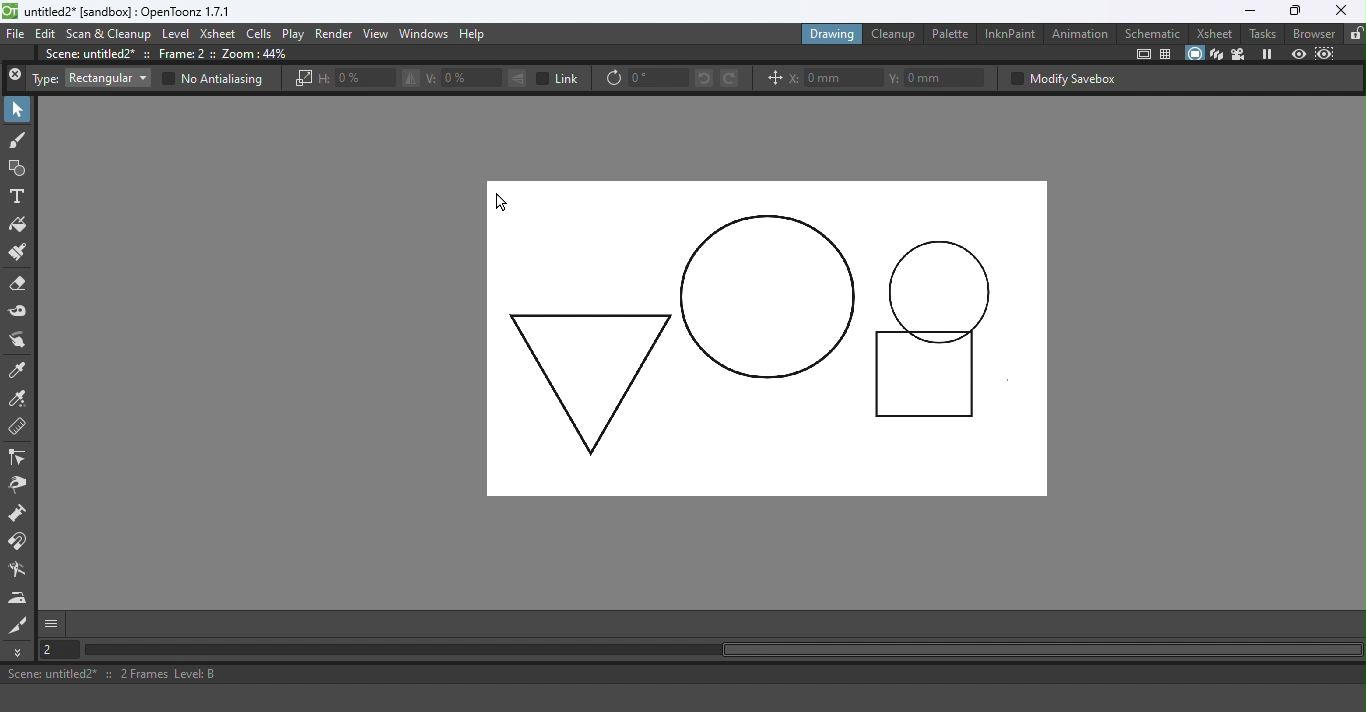 Image resolution: width=1366 pixels, height=712 pixels. Describe the element at coordinates (481, 33) in the screenshot. I see `Help` at that location.